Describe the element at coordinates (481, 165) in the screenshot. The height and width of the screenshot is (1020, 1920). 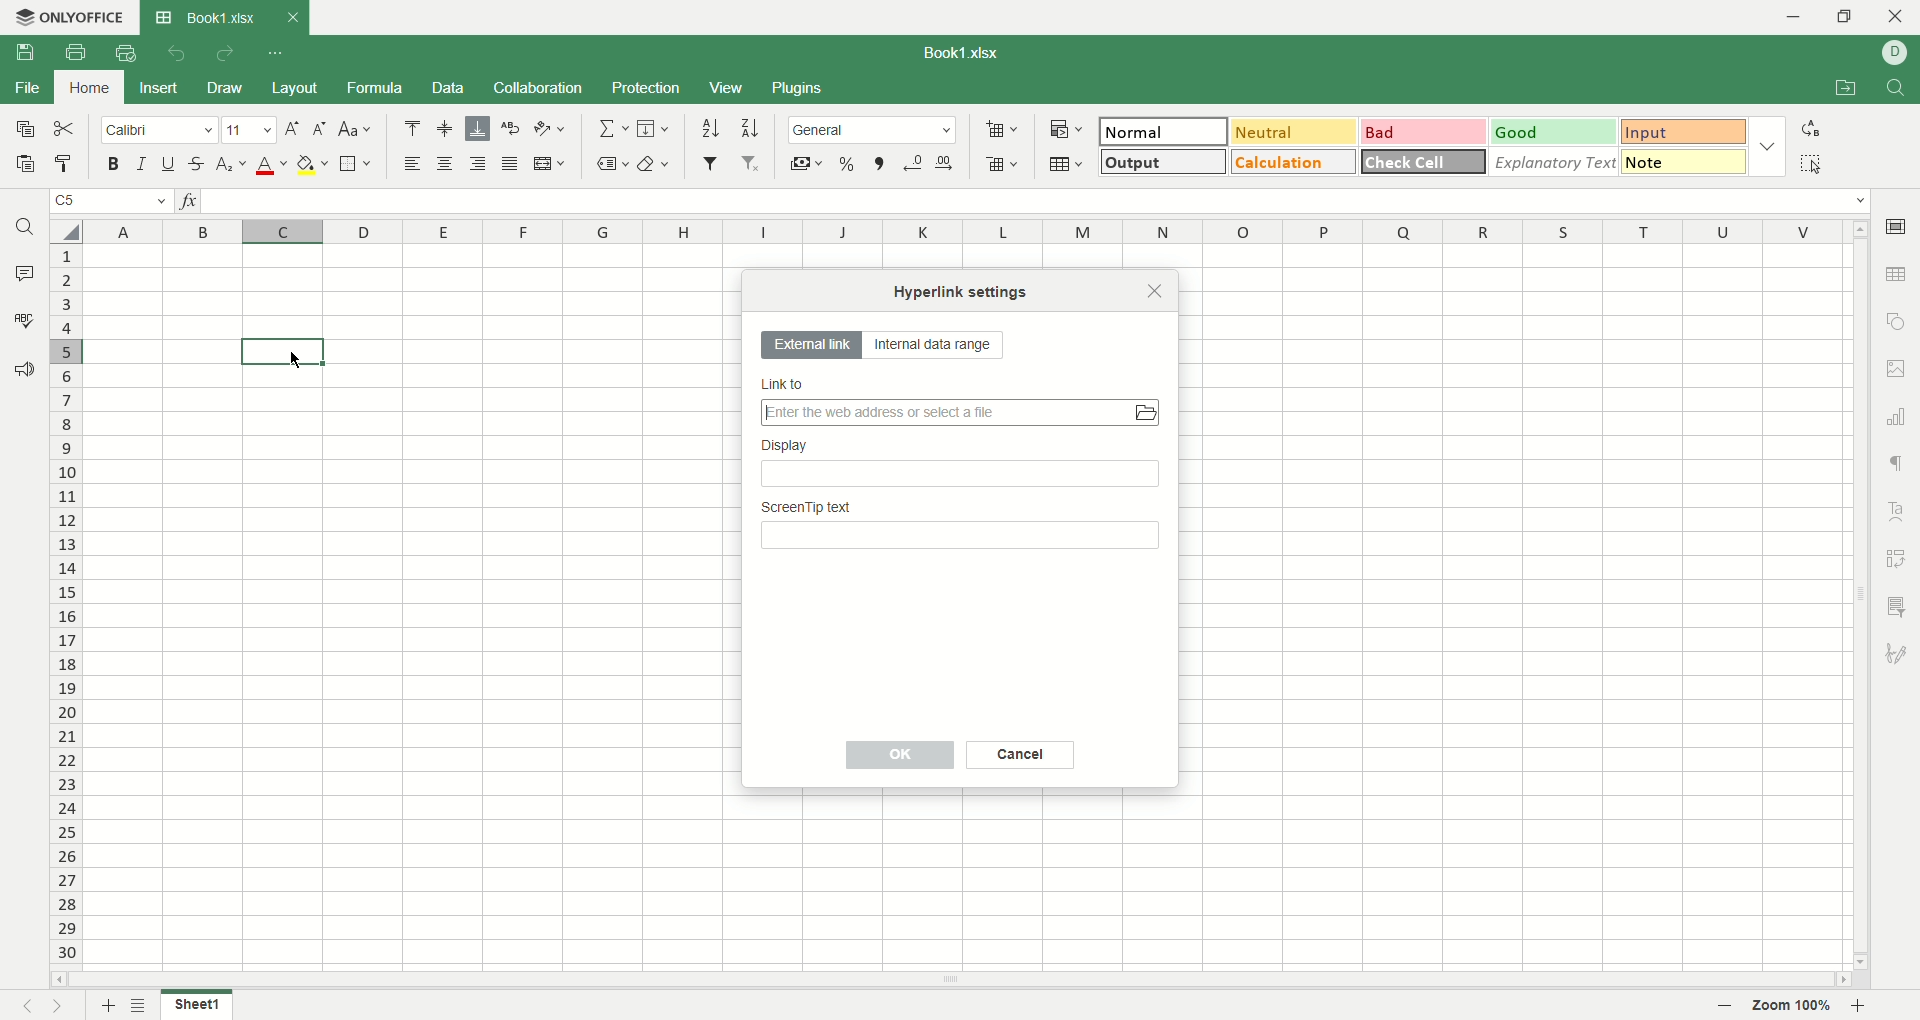
I see `align right` at that location.